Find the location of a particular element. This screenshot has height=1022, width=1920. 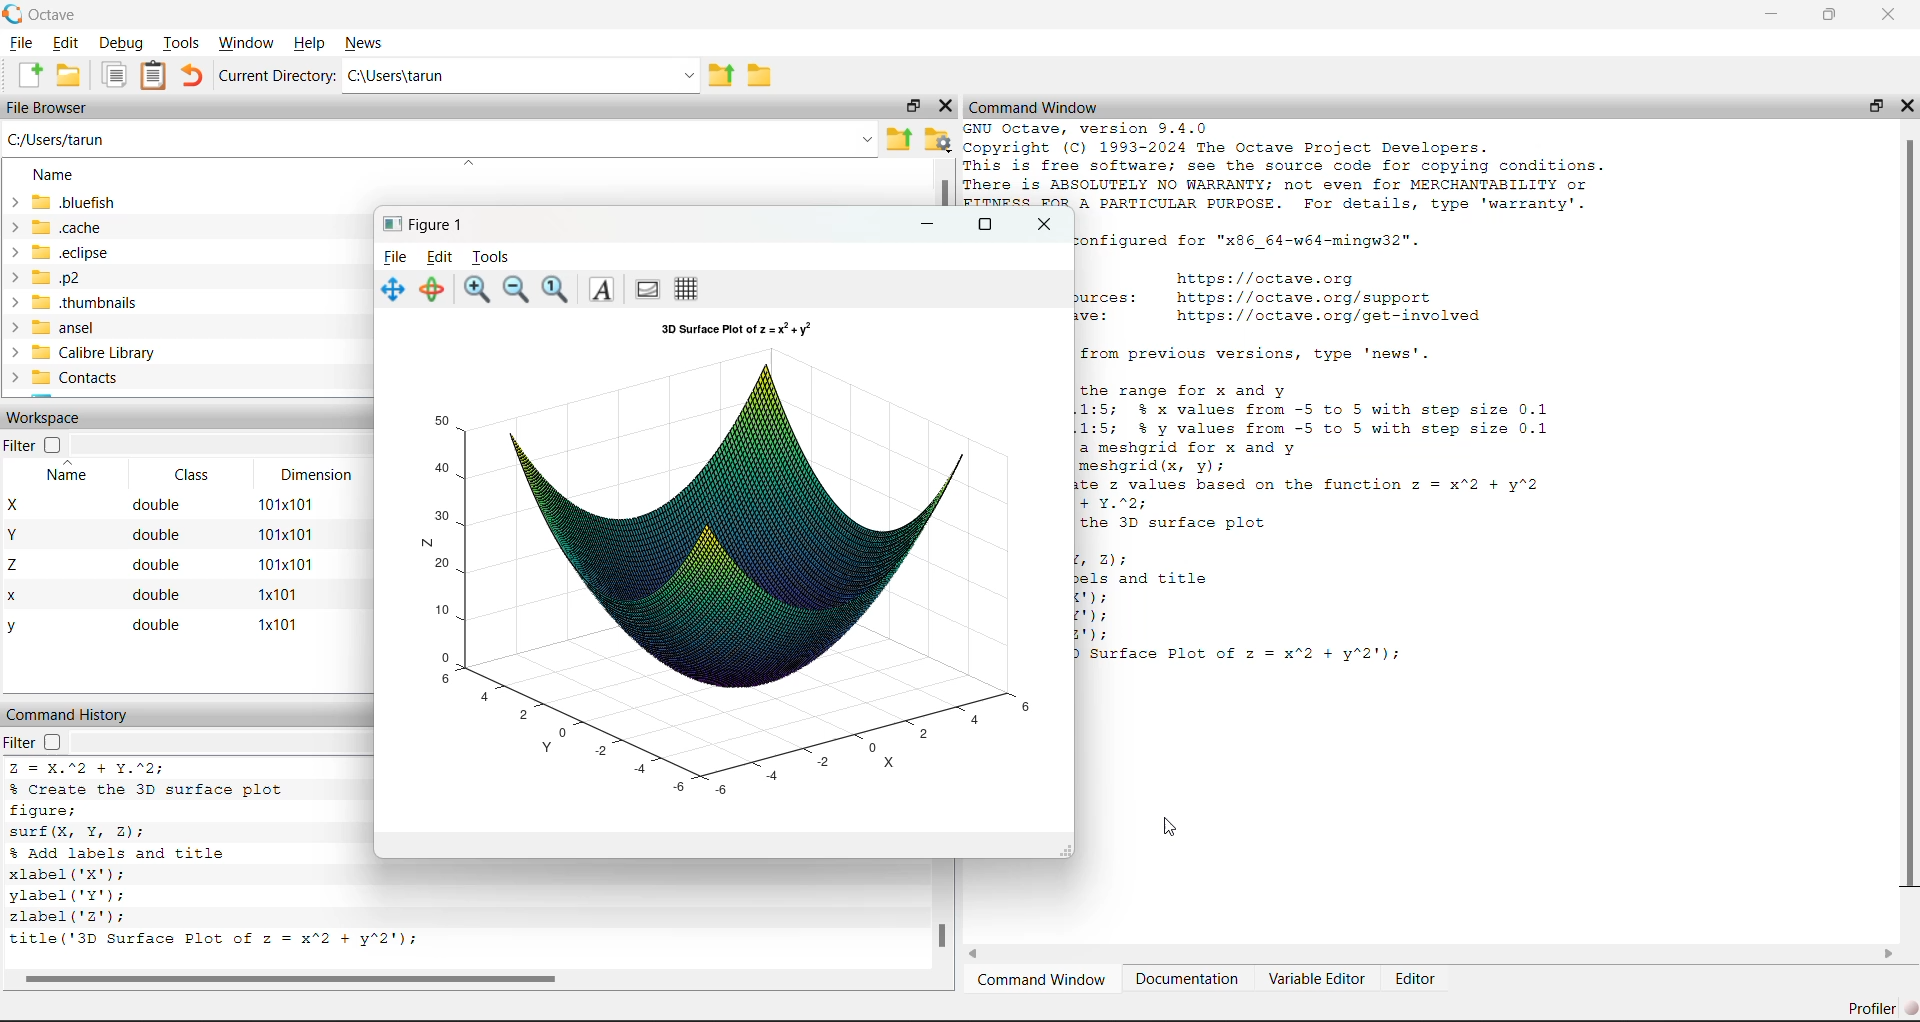

Undo is located at coordinates (192, 75).